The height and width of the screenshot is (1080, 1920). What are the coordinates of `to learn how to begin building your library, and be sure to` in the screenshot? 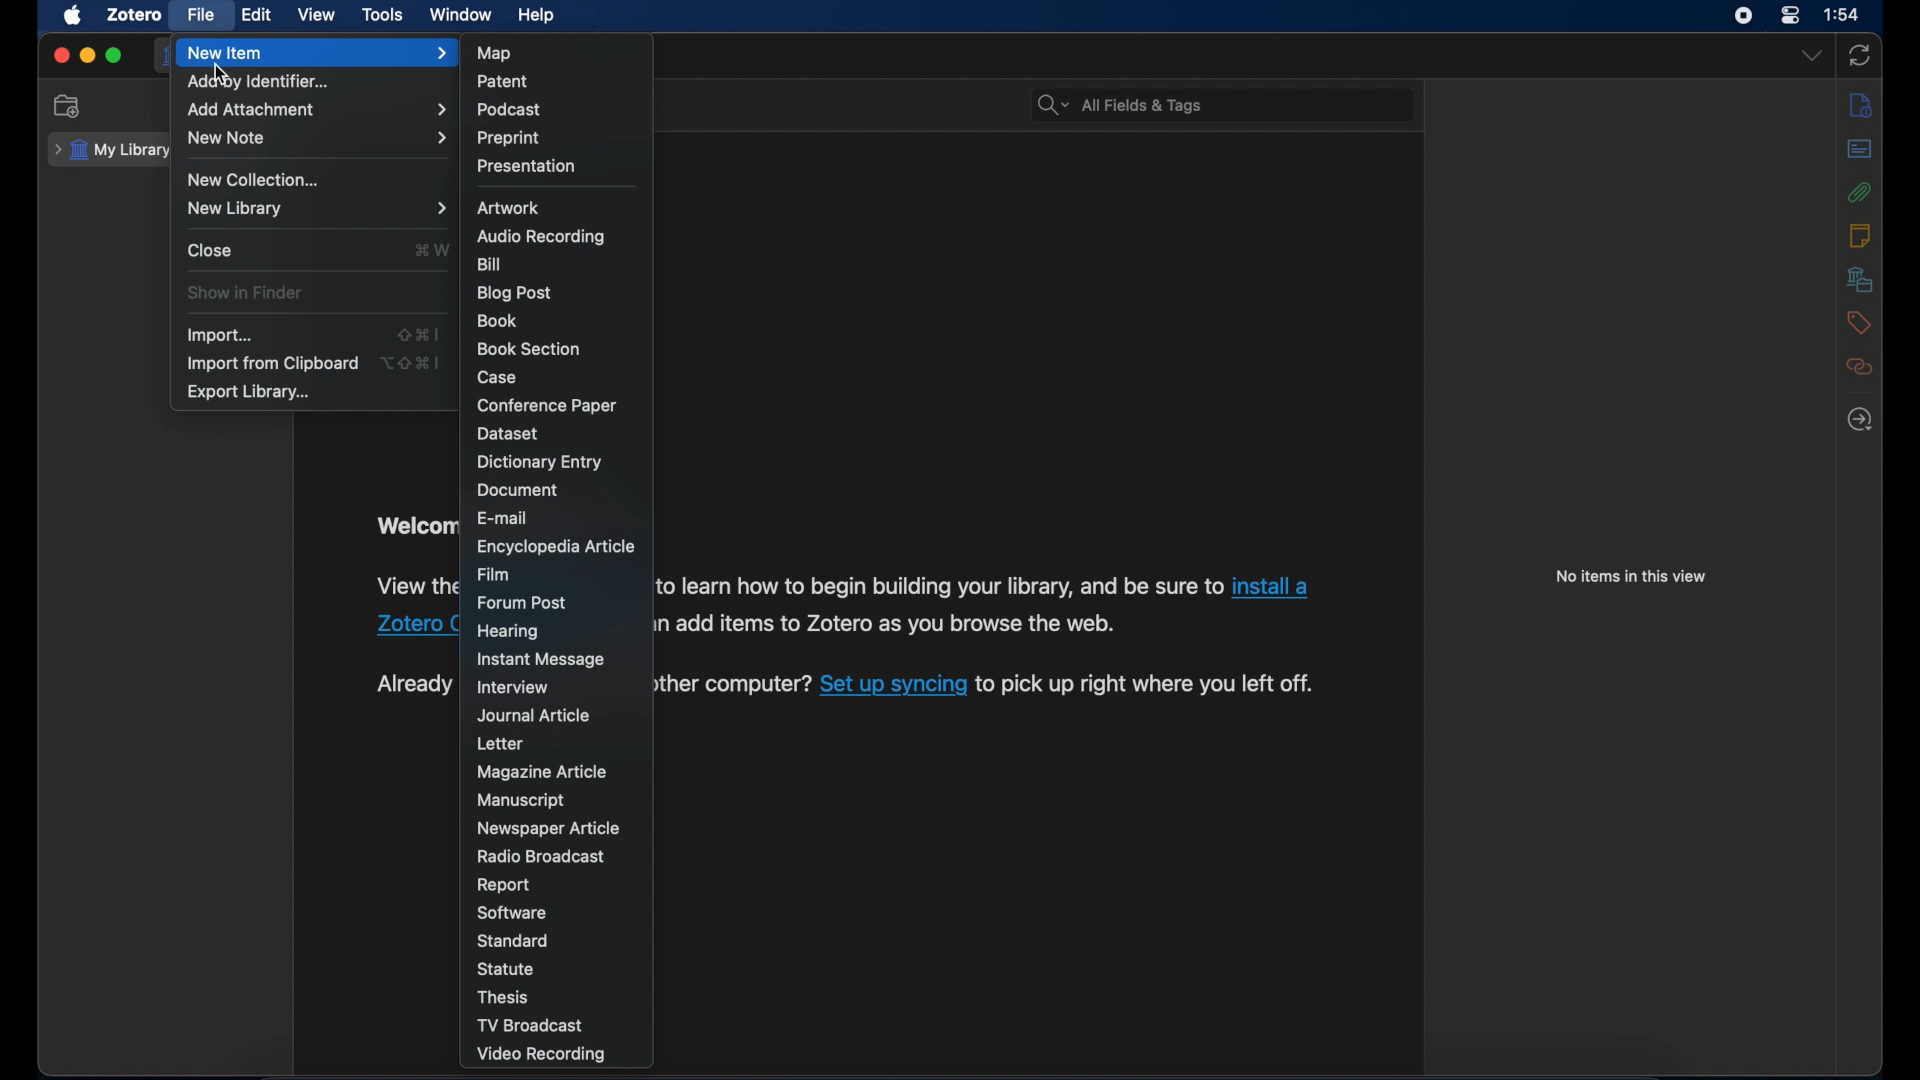 It's located at (940, 585).